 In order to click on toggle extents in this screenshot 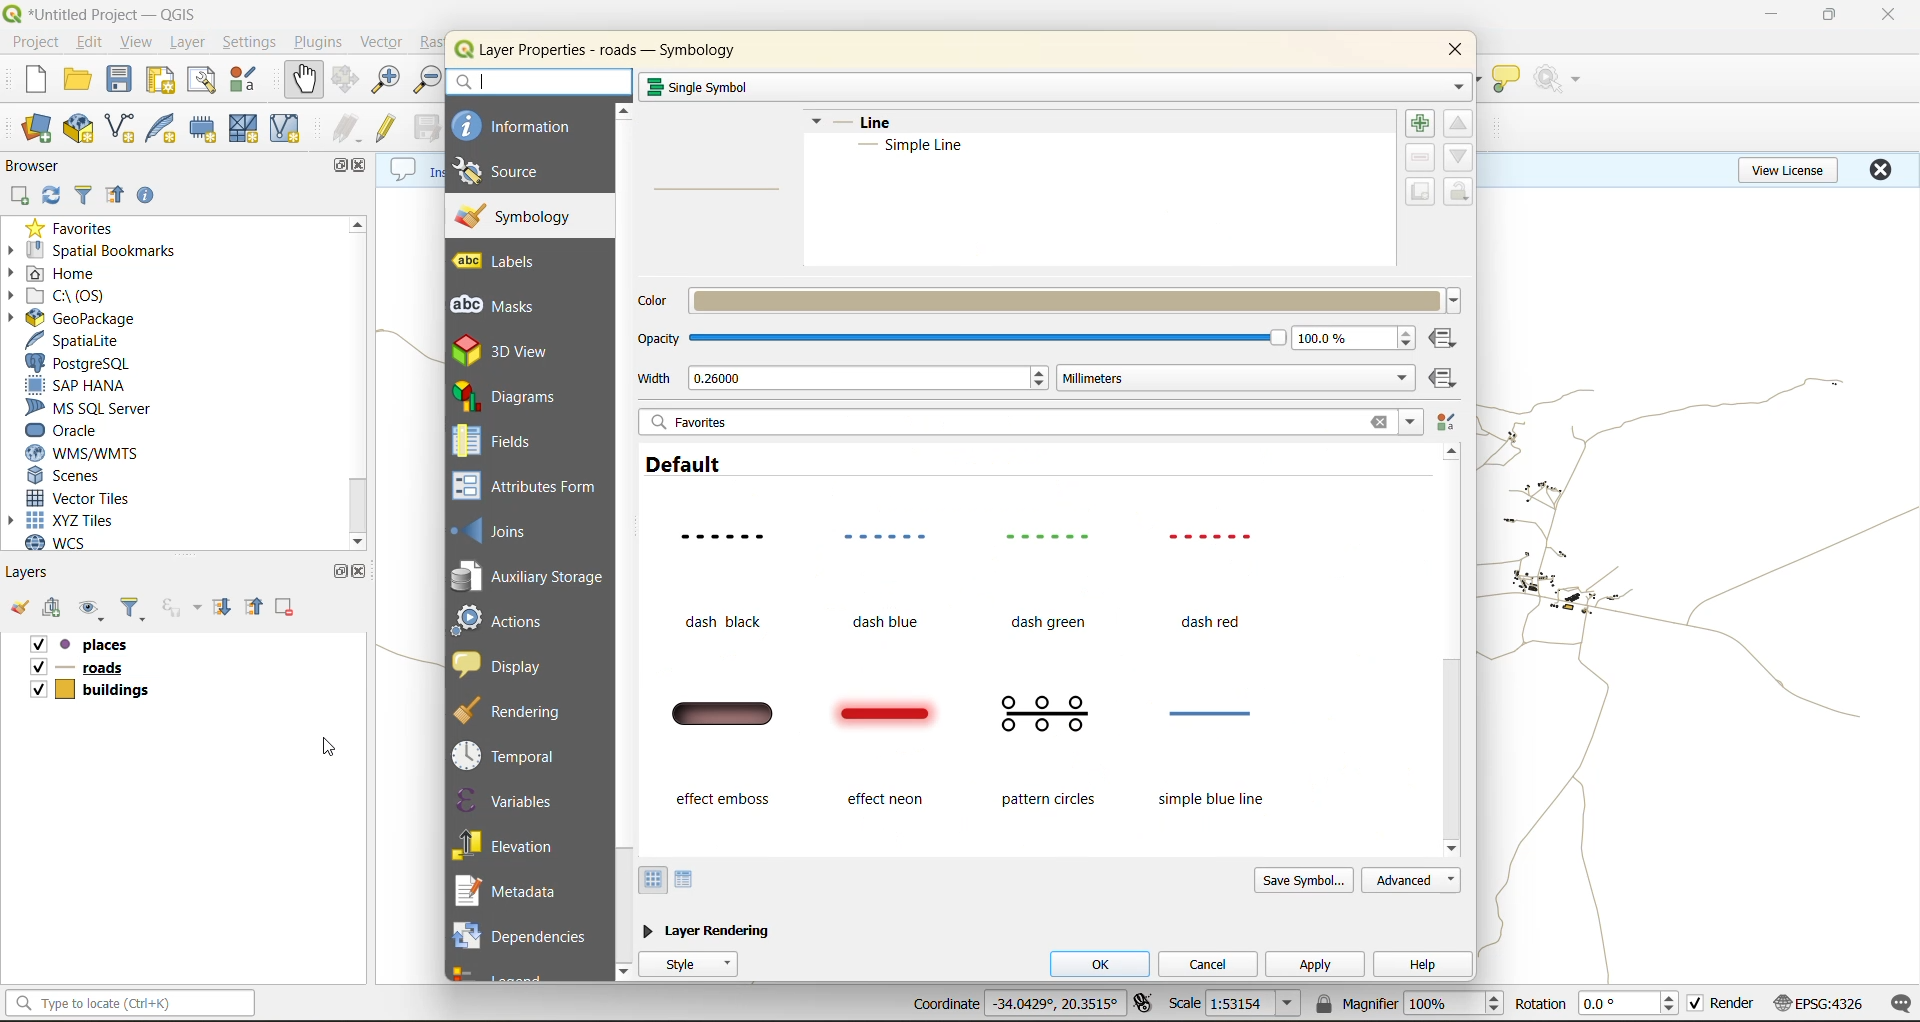, I will do `click(1146, 1002)`.